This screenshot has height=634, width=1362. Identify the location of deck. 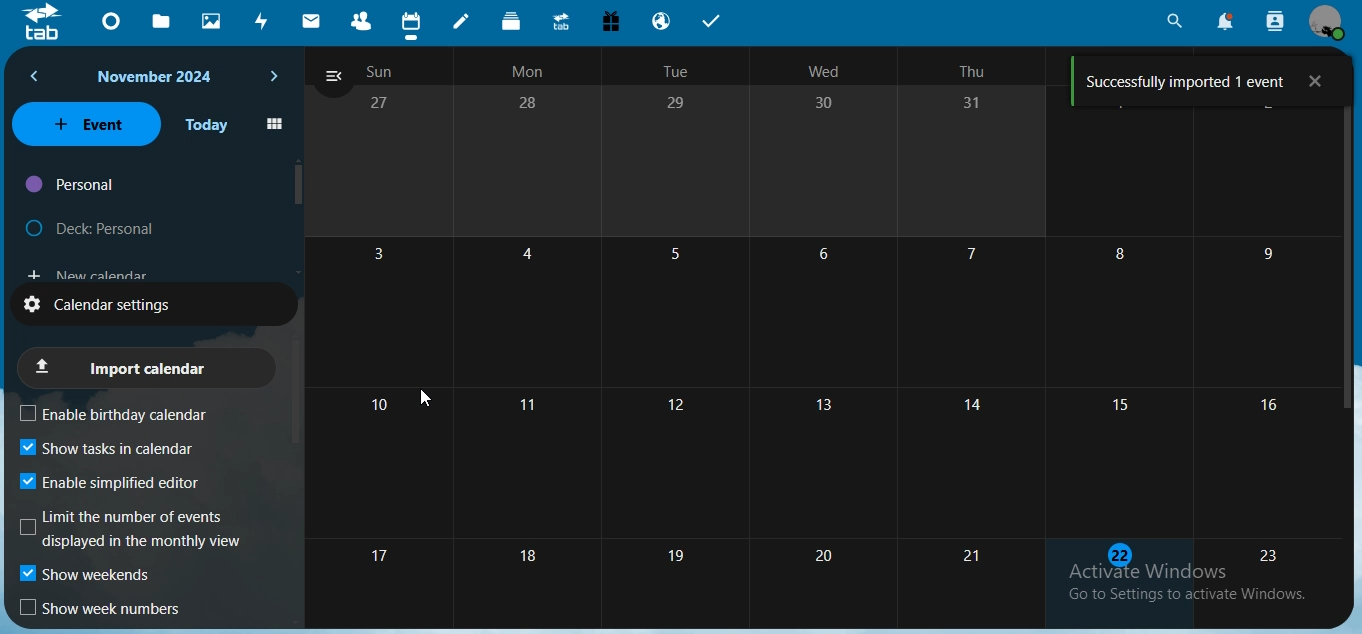
(513, 21).